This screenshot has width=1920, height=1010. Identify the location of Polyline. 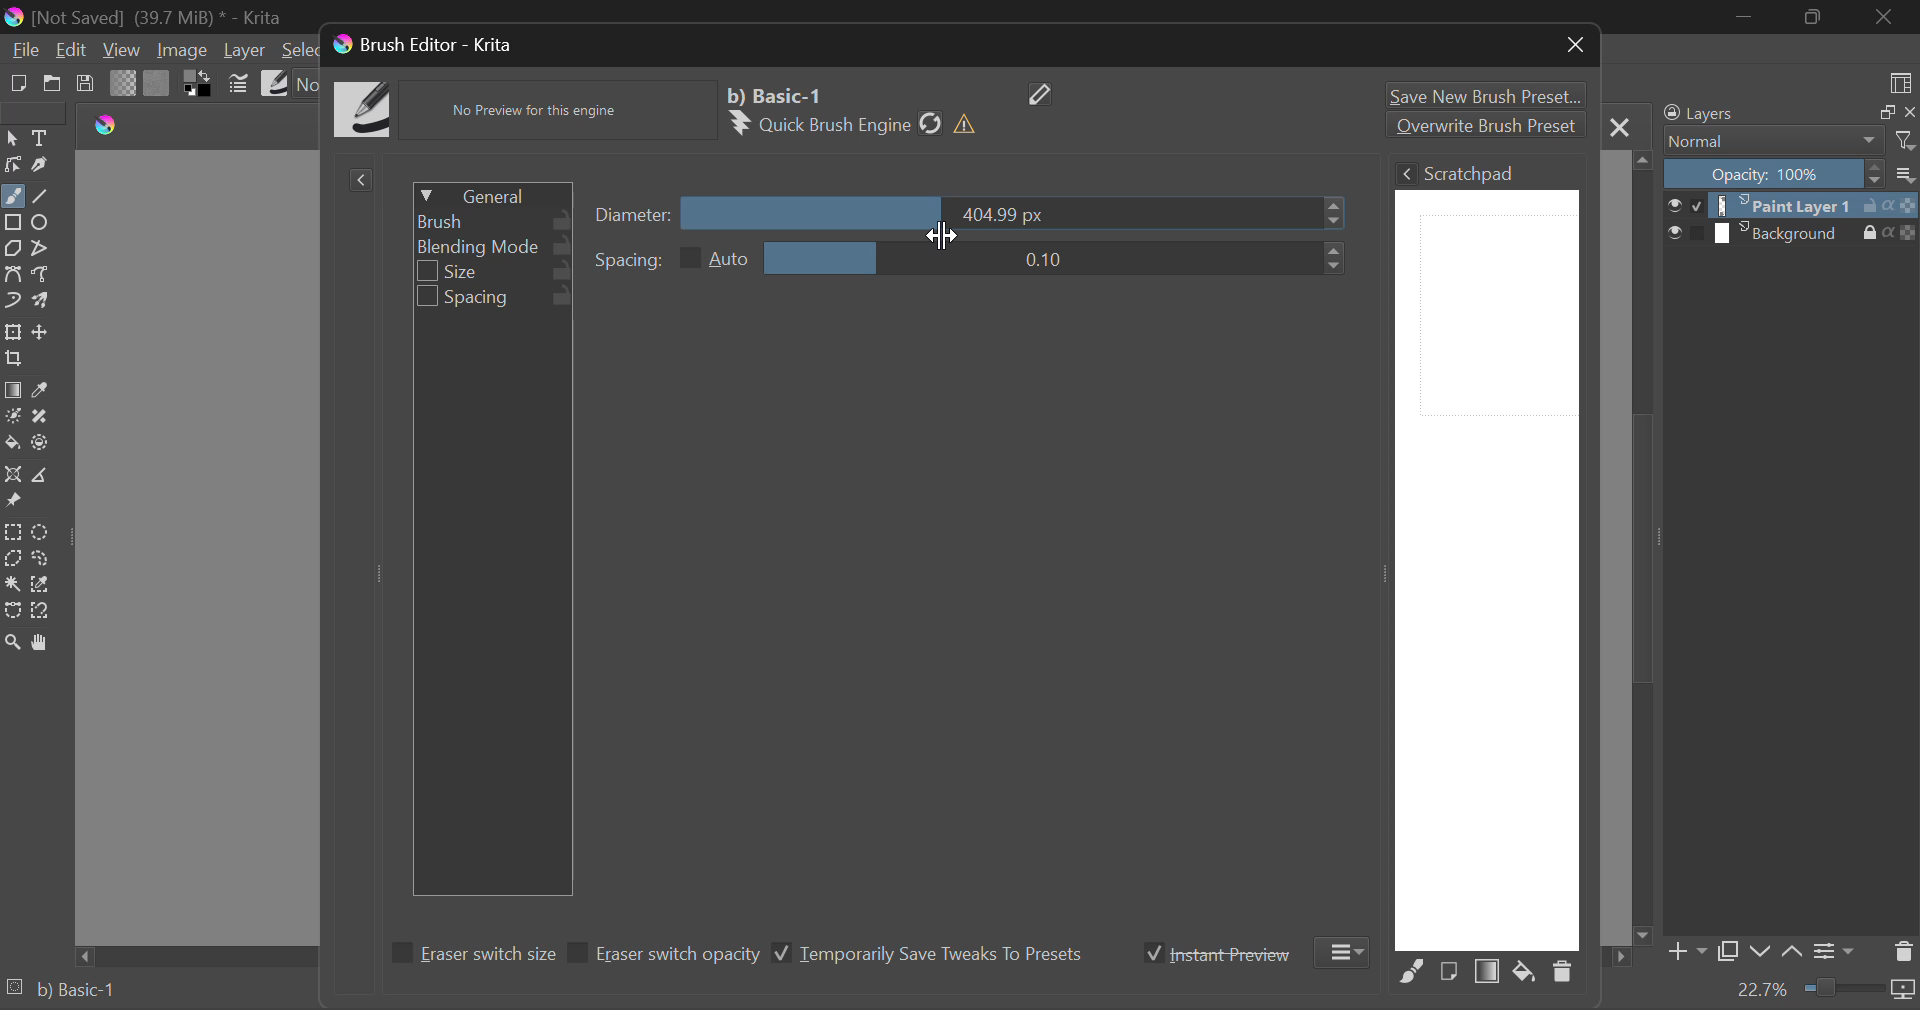
(44, 248).